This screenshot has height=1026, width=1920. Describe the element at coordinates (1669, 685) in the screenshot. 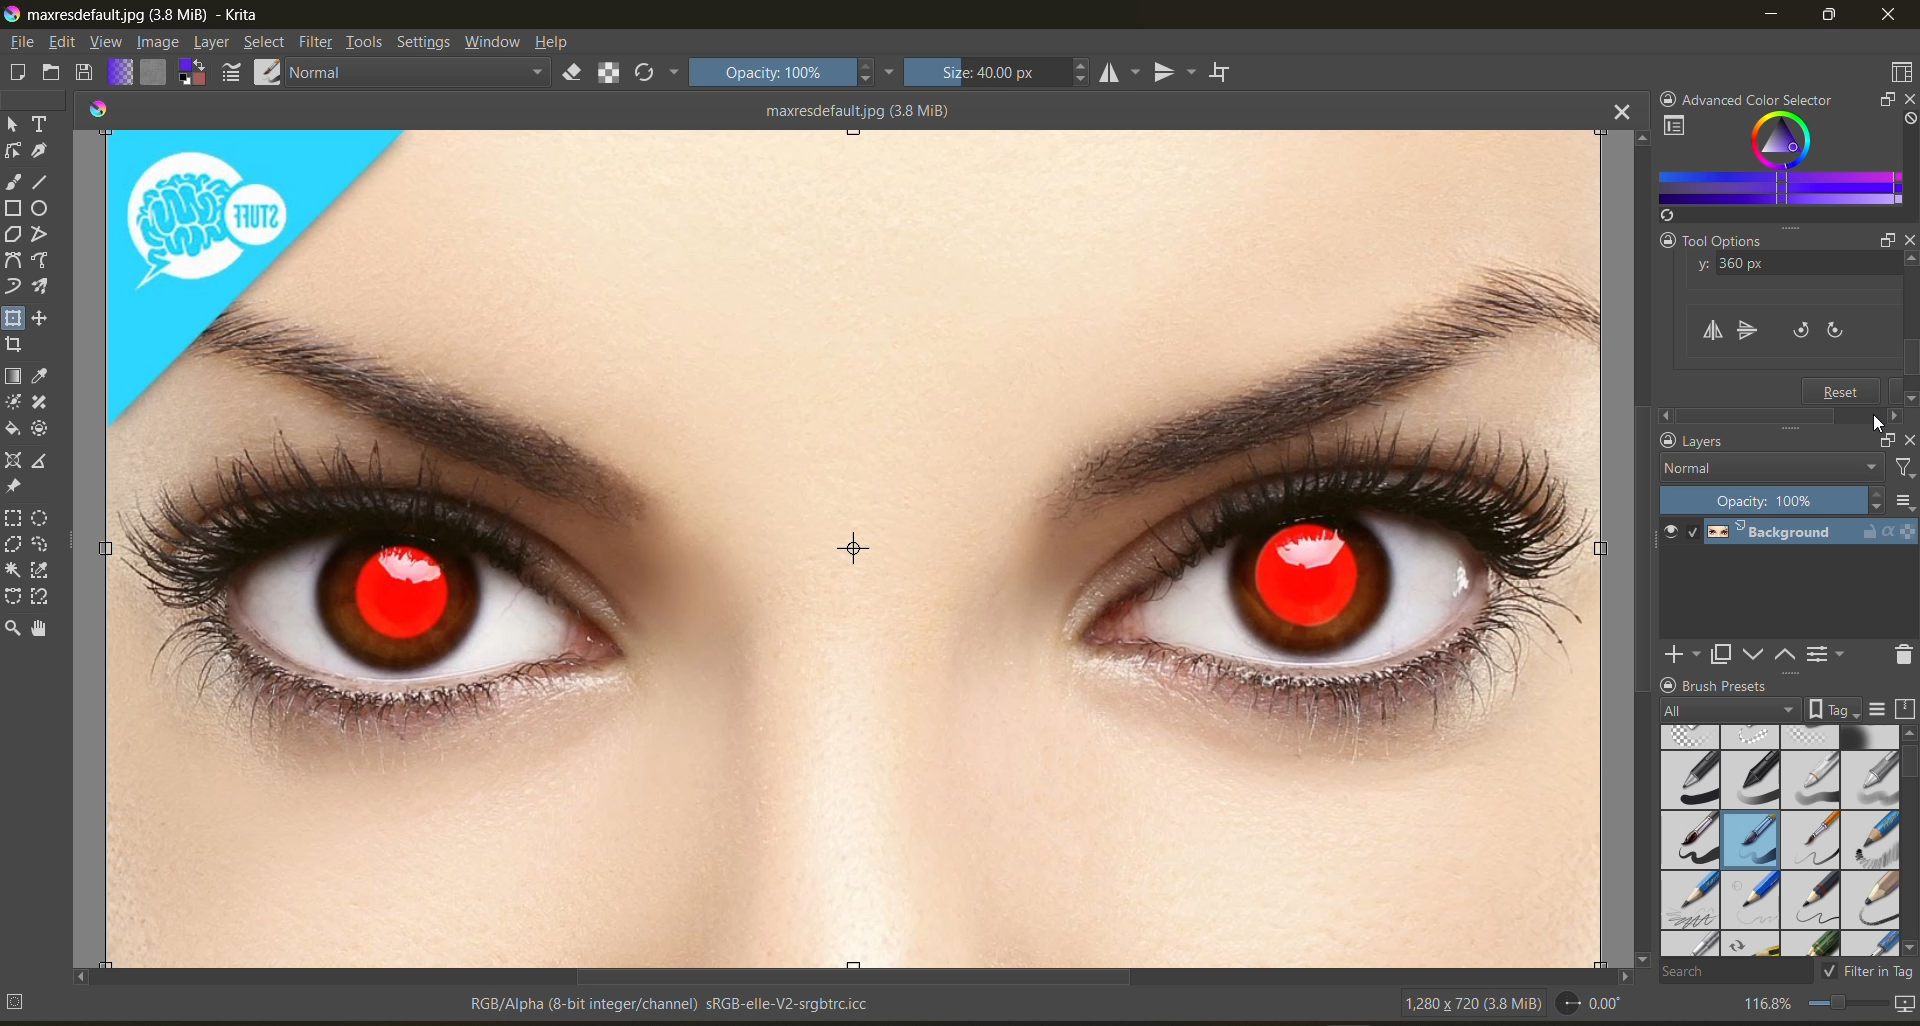

I see `lock docker` at that location.